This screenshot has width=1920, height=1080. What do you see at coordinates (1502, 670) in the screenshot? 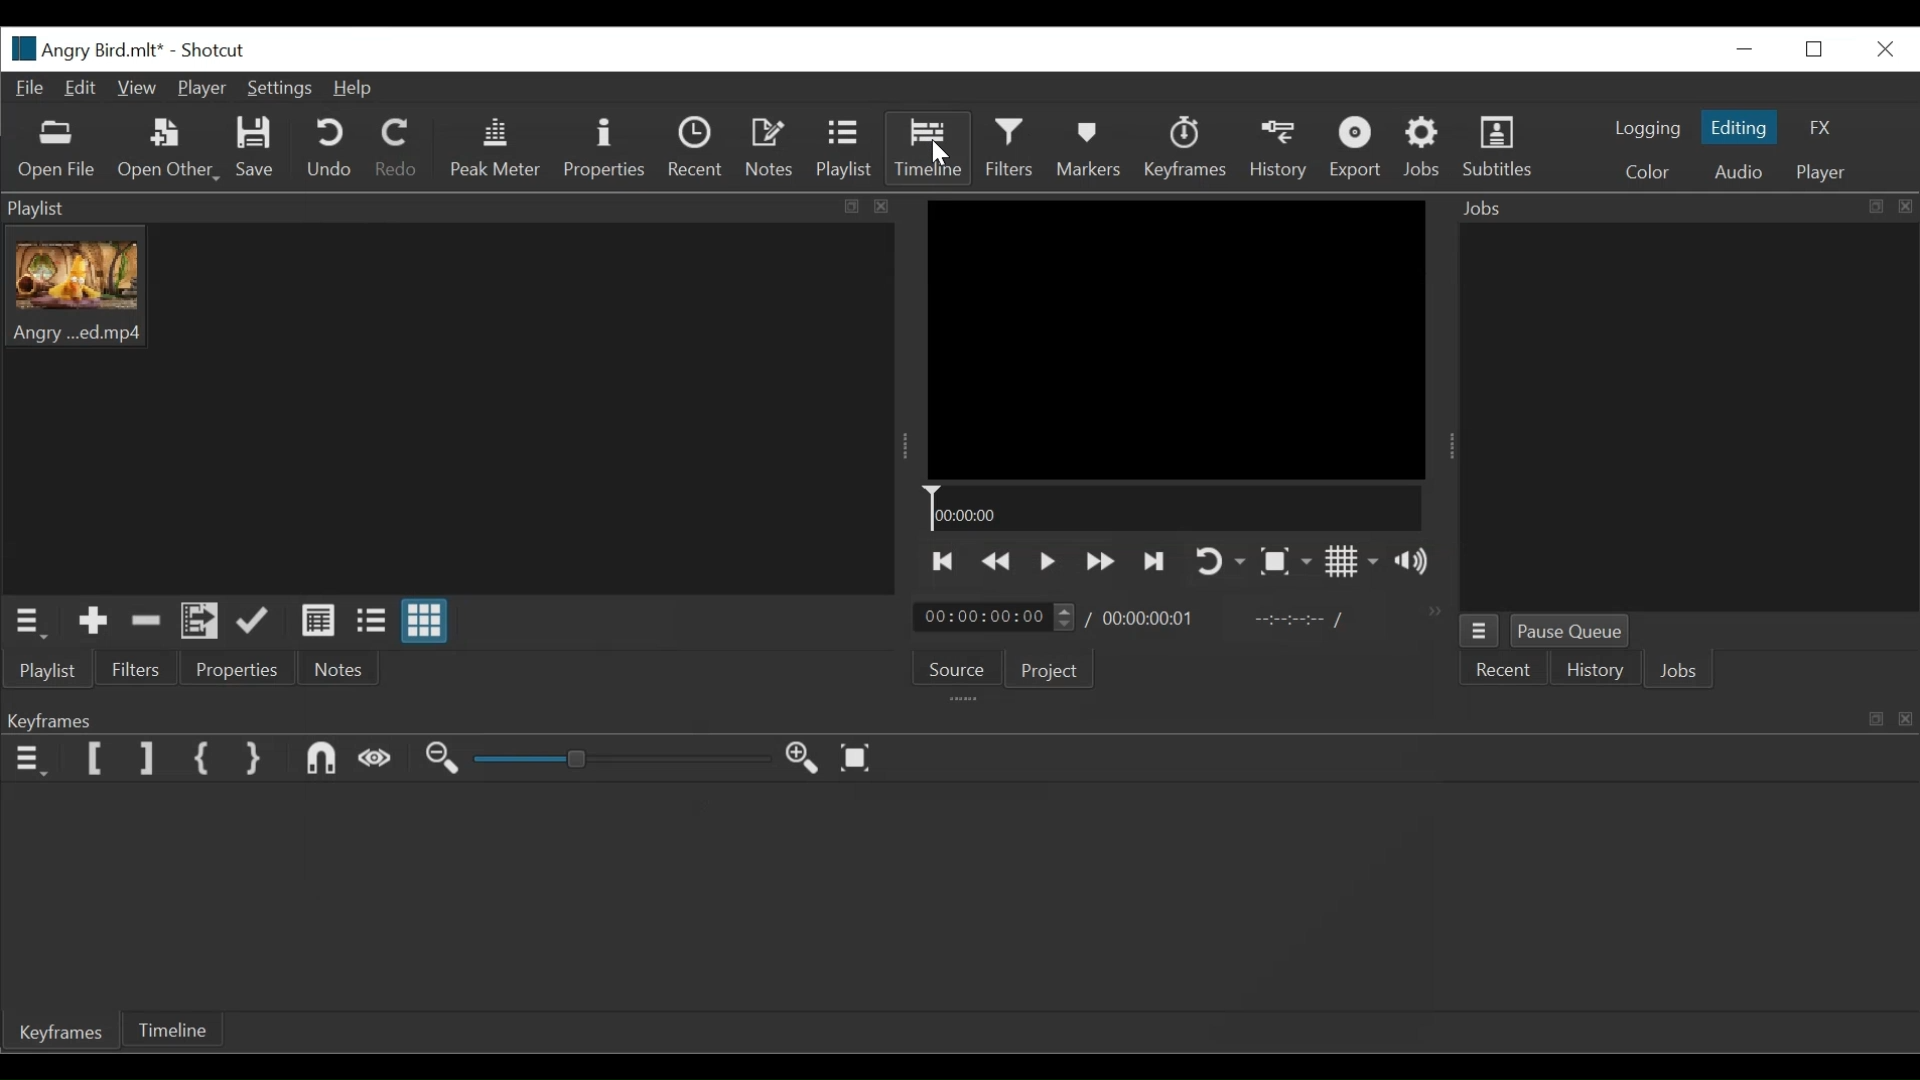
I see `Recent` at bounding box center [1502, 670].